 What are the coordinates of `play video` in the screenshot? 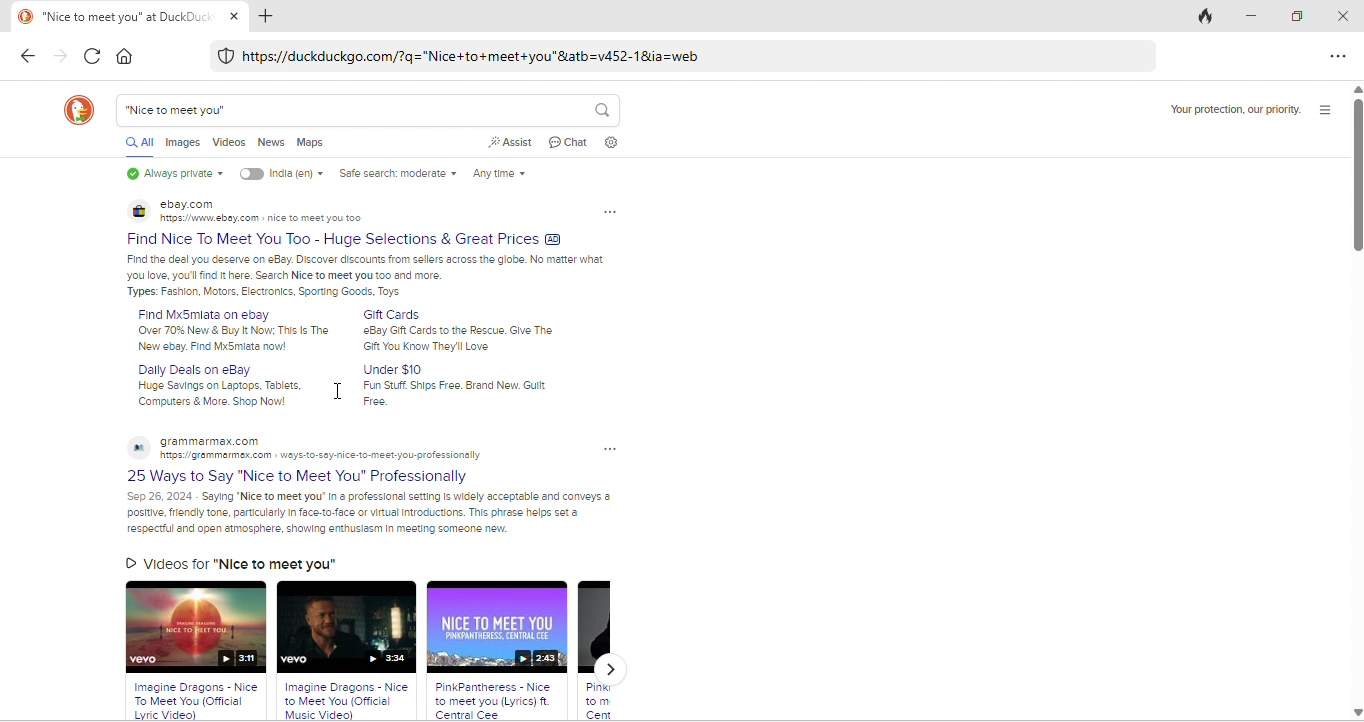 It's located at (346, 627).